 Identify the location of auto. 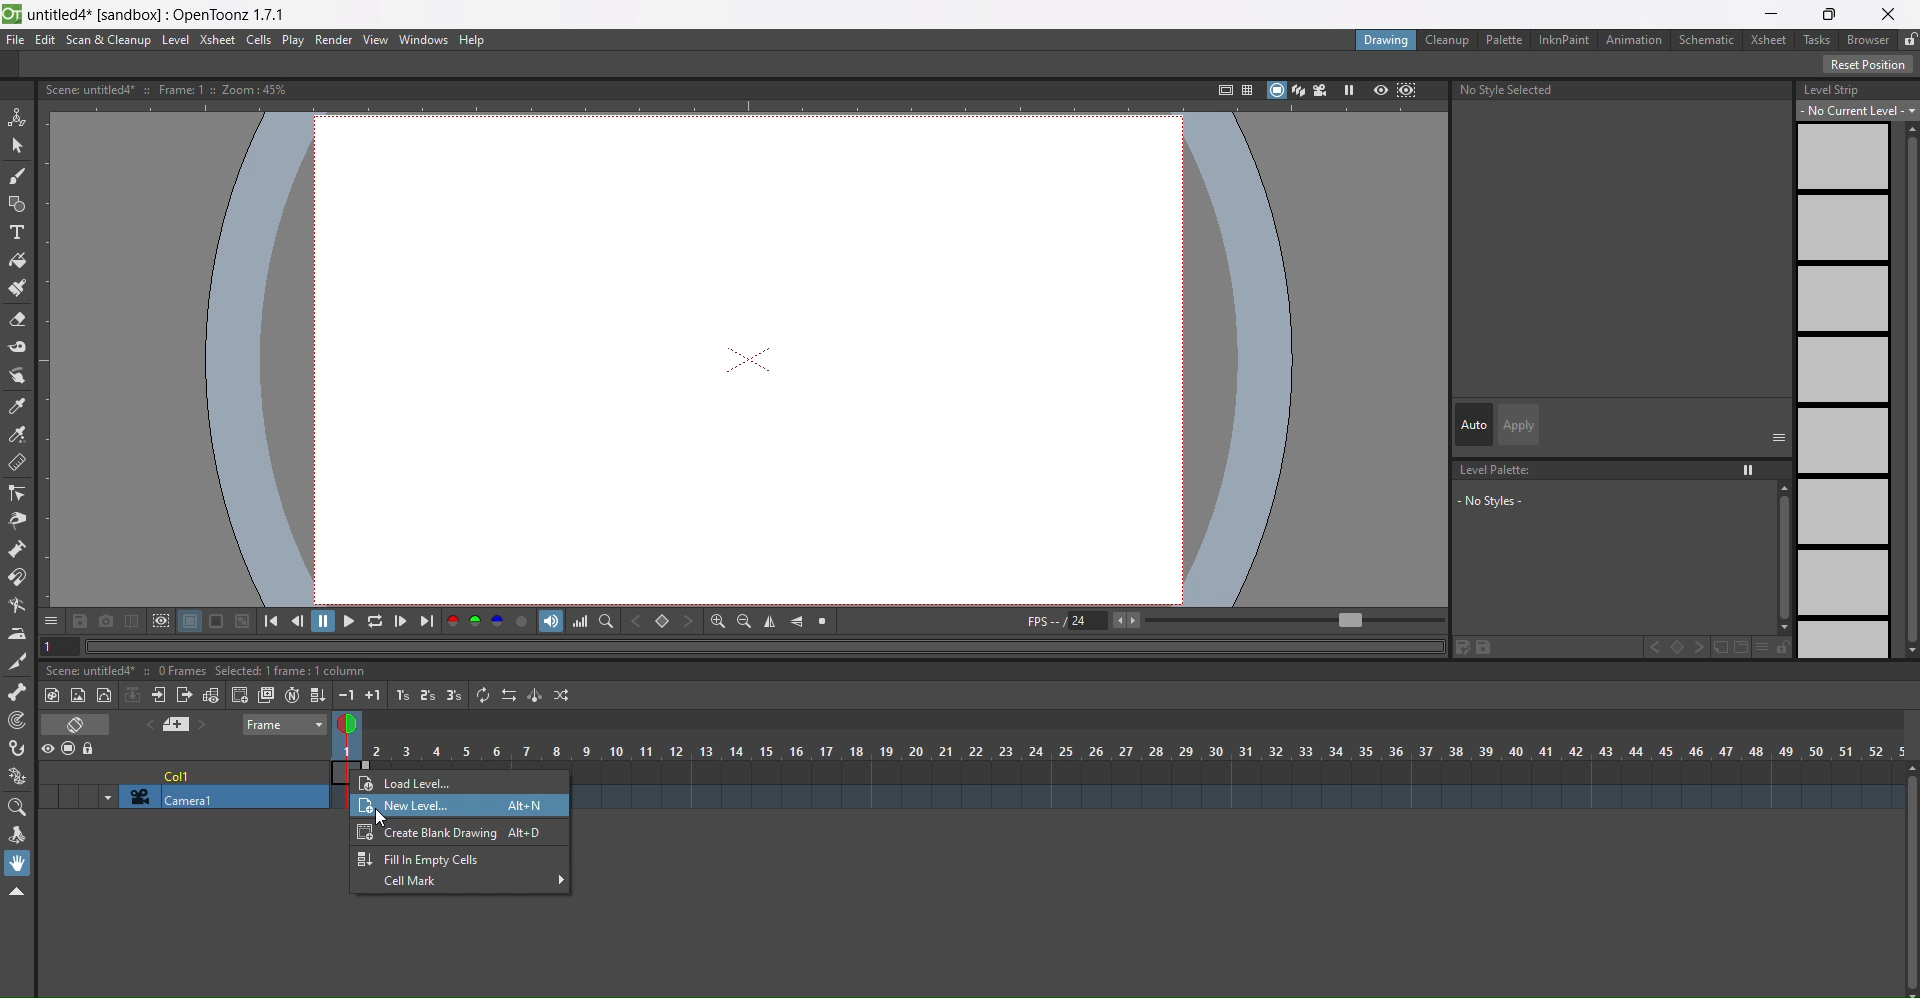
(1474, 424).